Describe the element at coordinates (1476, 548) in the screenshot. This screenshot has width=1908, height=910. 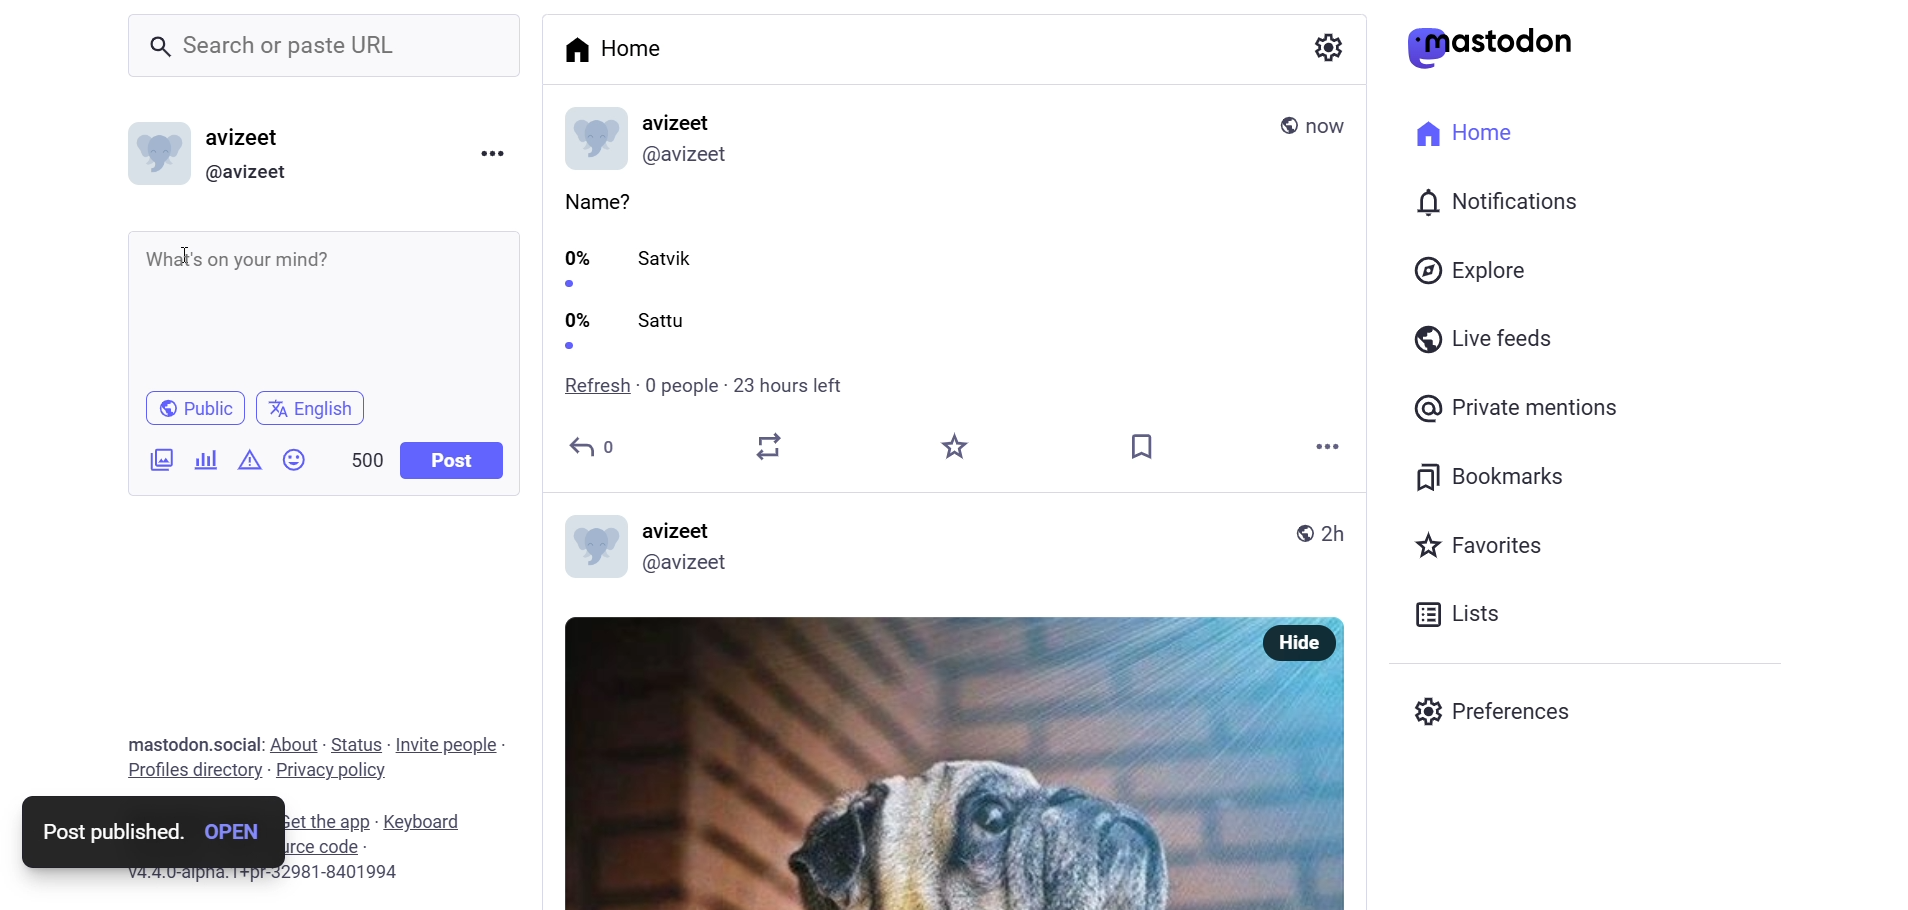
I see `favorite` at that location.